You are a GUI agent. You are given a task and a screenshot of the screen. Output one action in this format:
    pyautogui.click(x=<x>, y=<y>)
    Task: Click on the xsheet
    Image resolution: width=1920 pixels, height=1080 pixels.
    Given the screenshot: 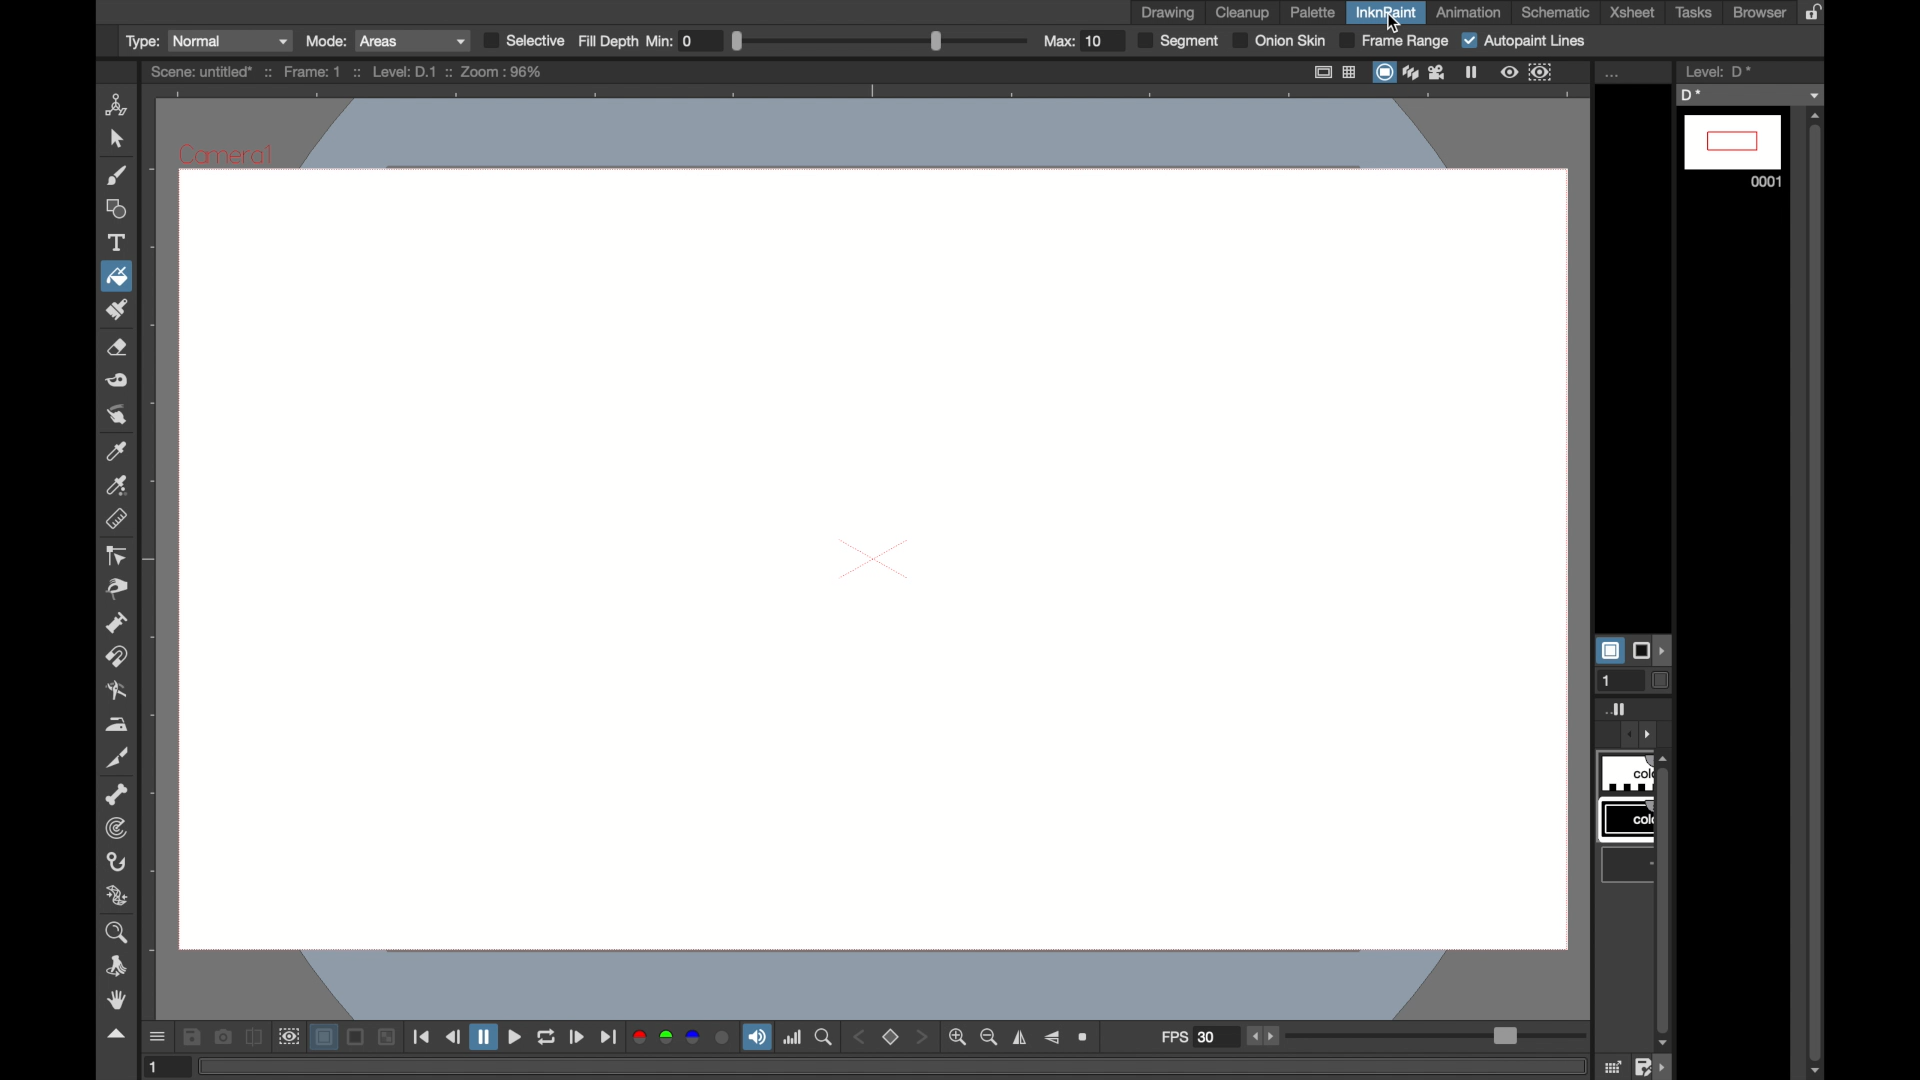 What is the action you would take?
    pyautogui.click(x=1633, y=12)
    